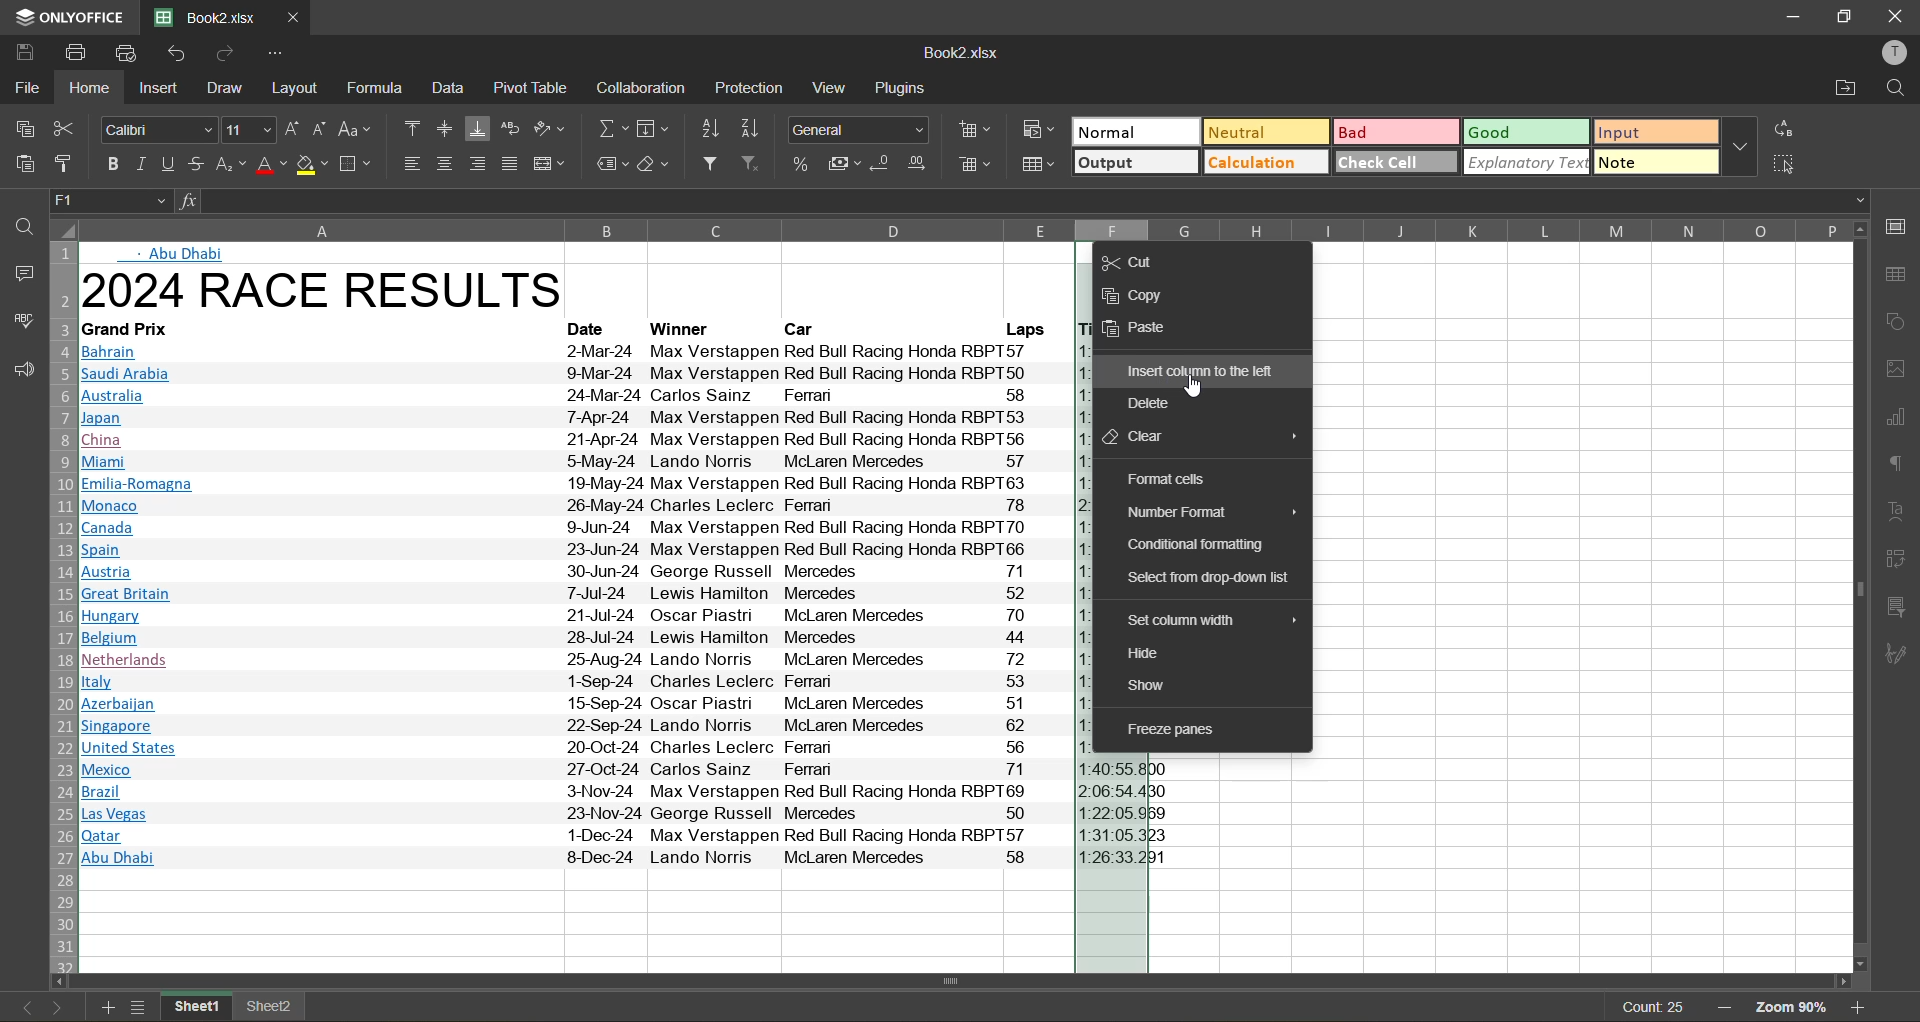 The height and width of the screenshot is (1022, 1920). Describe the element at coordinates (1135, 130) in the screenshot. I see `normal` at that location.